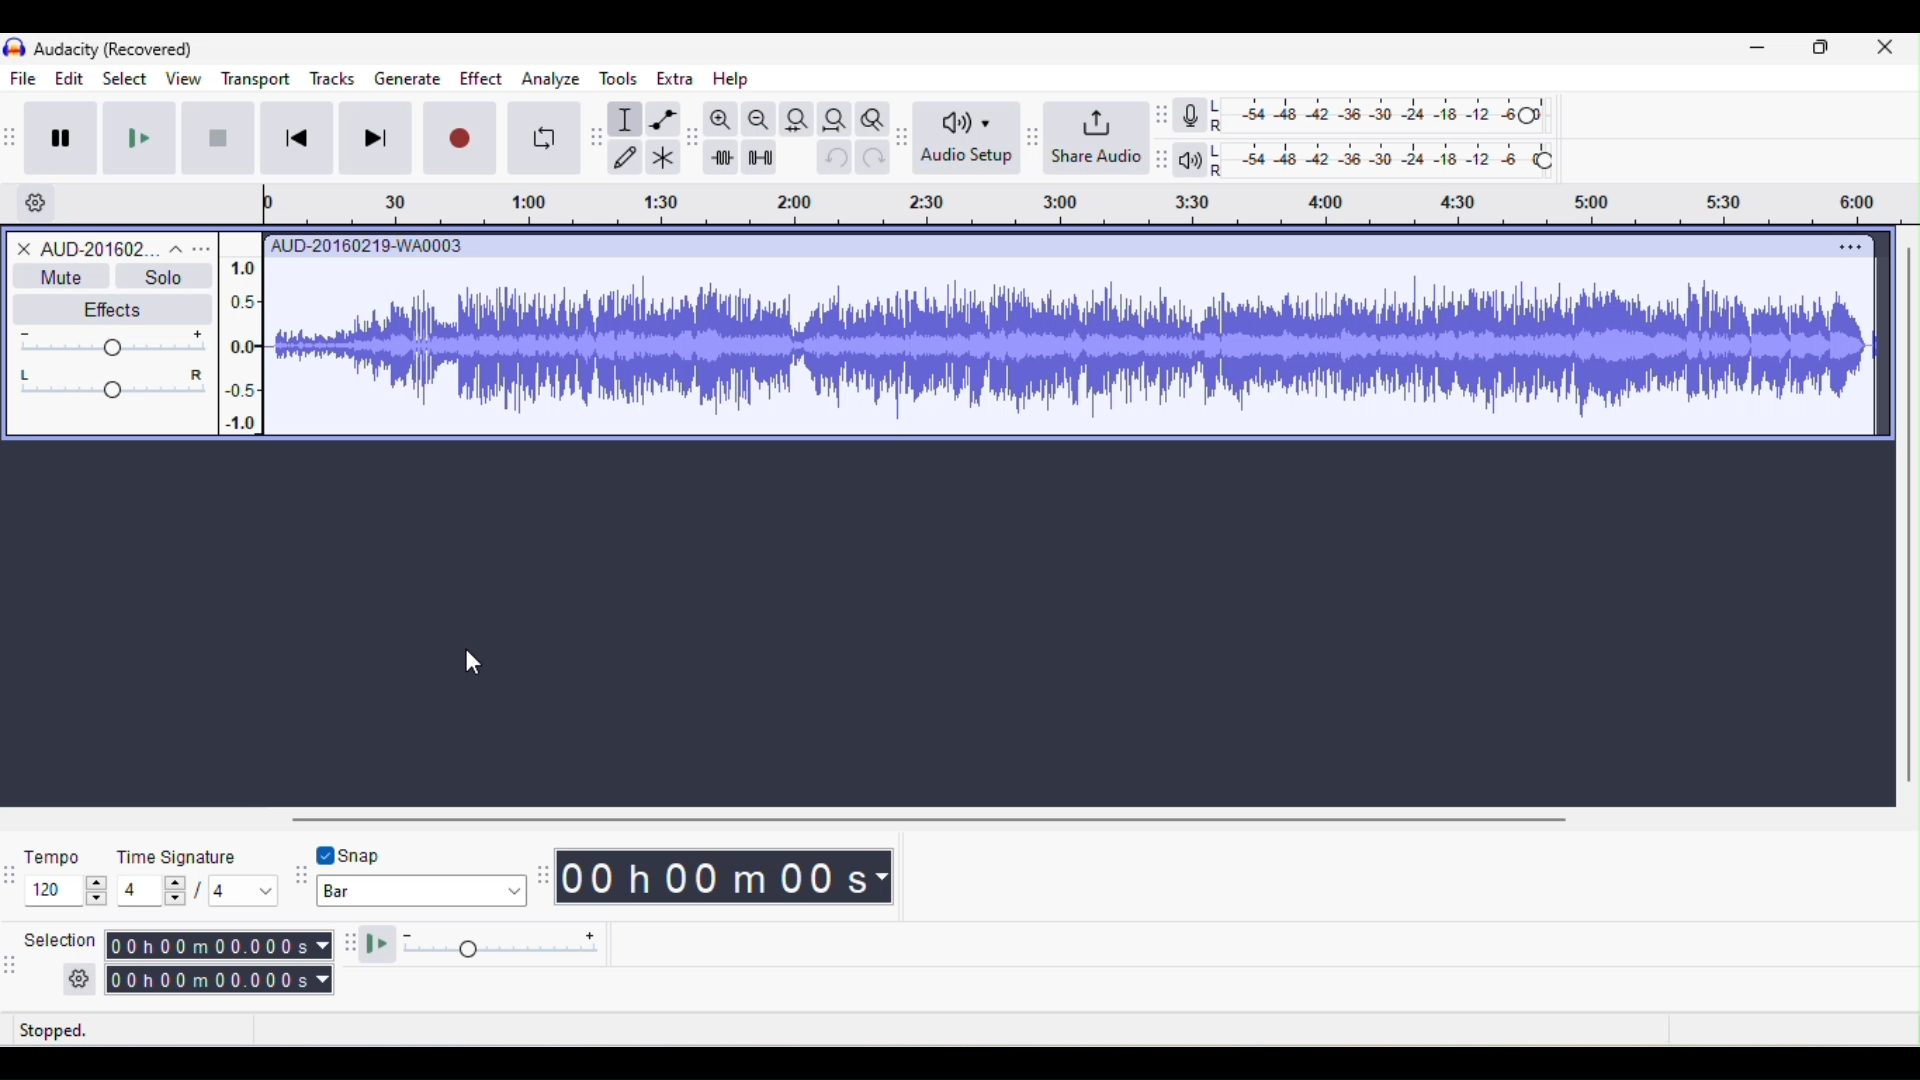 Image resolution: width=1920 pixels, height=1080 pixels. Describe the element at coordinates (115, 339) in the screenshot. I see `volume` at that location.